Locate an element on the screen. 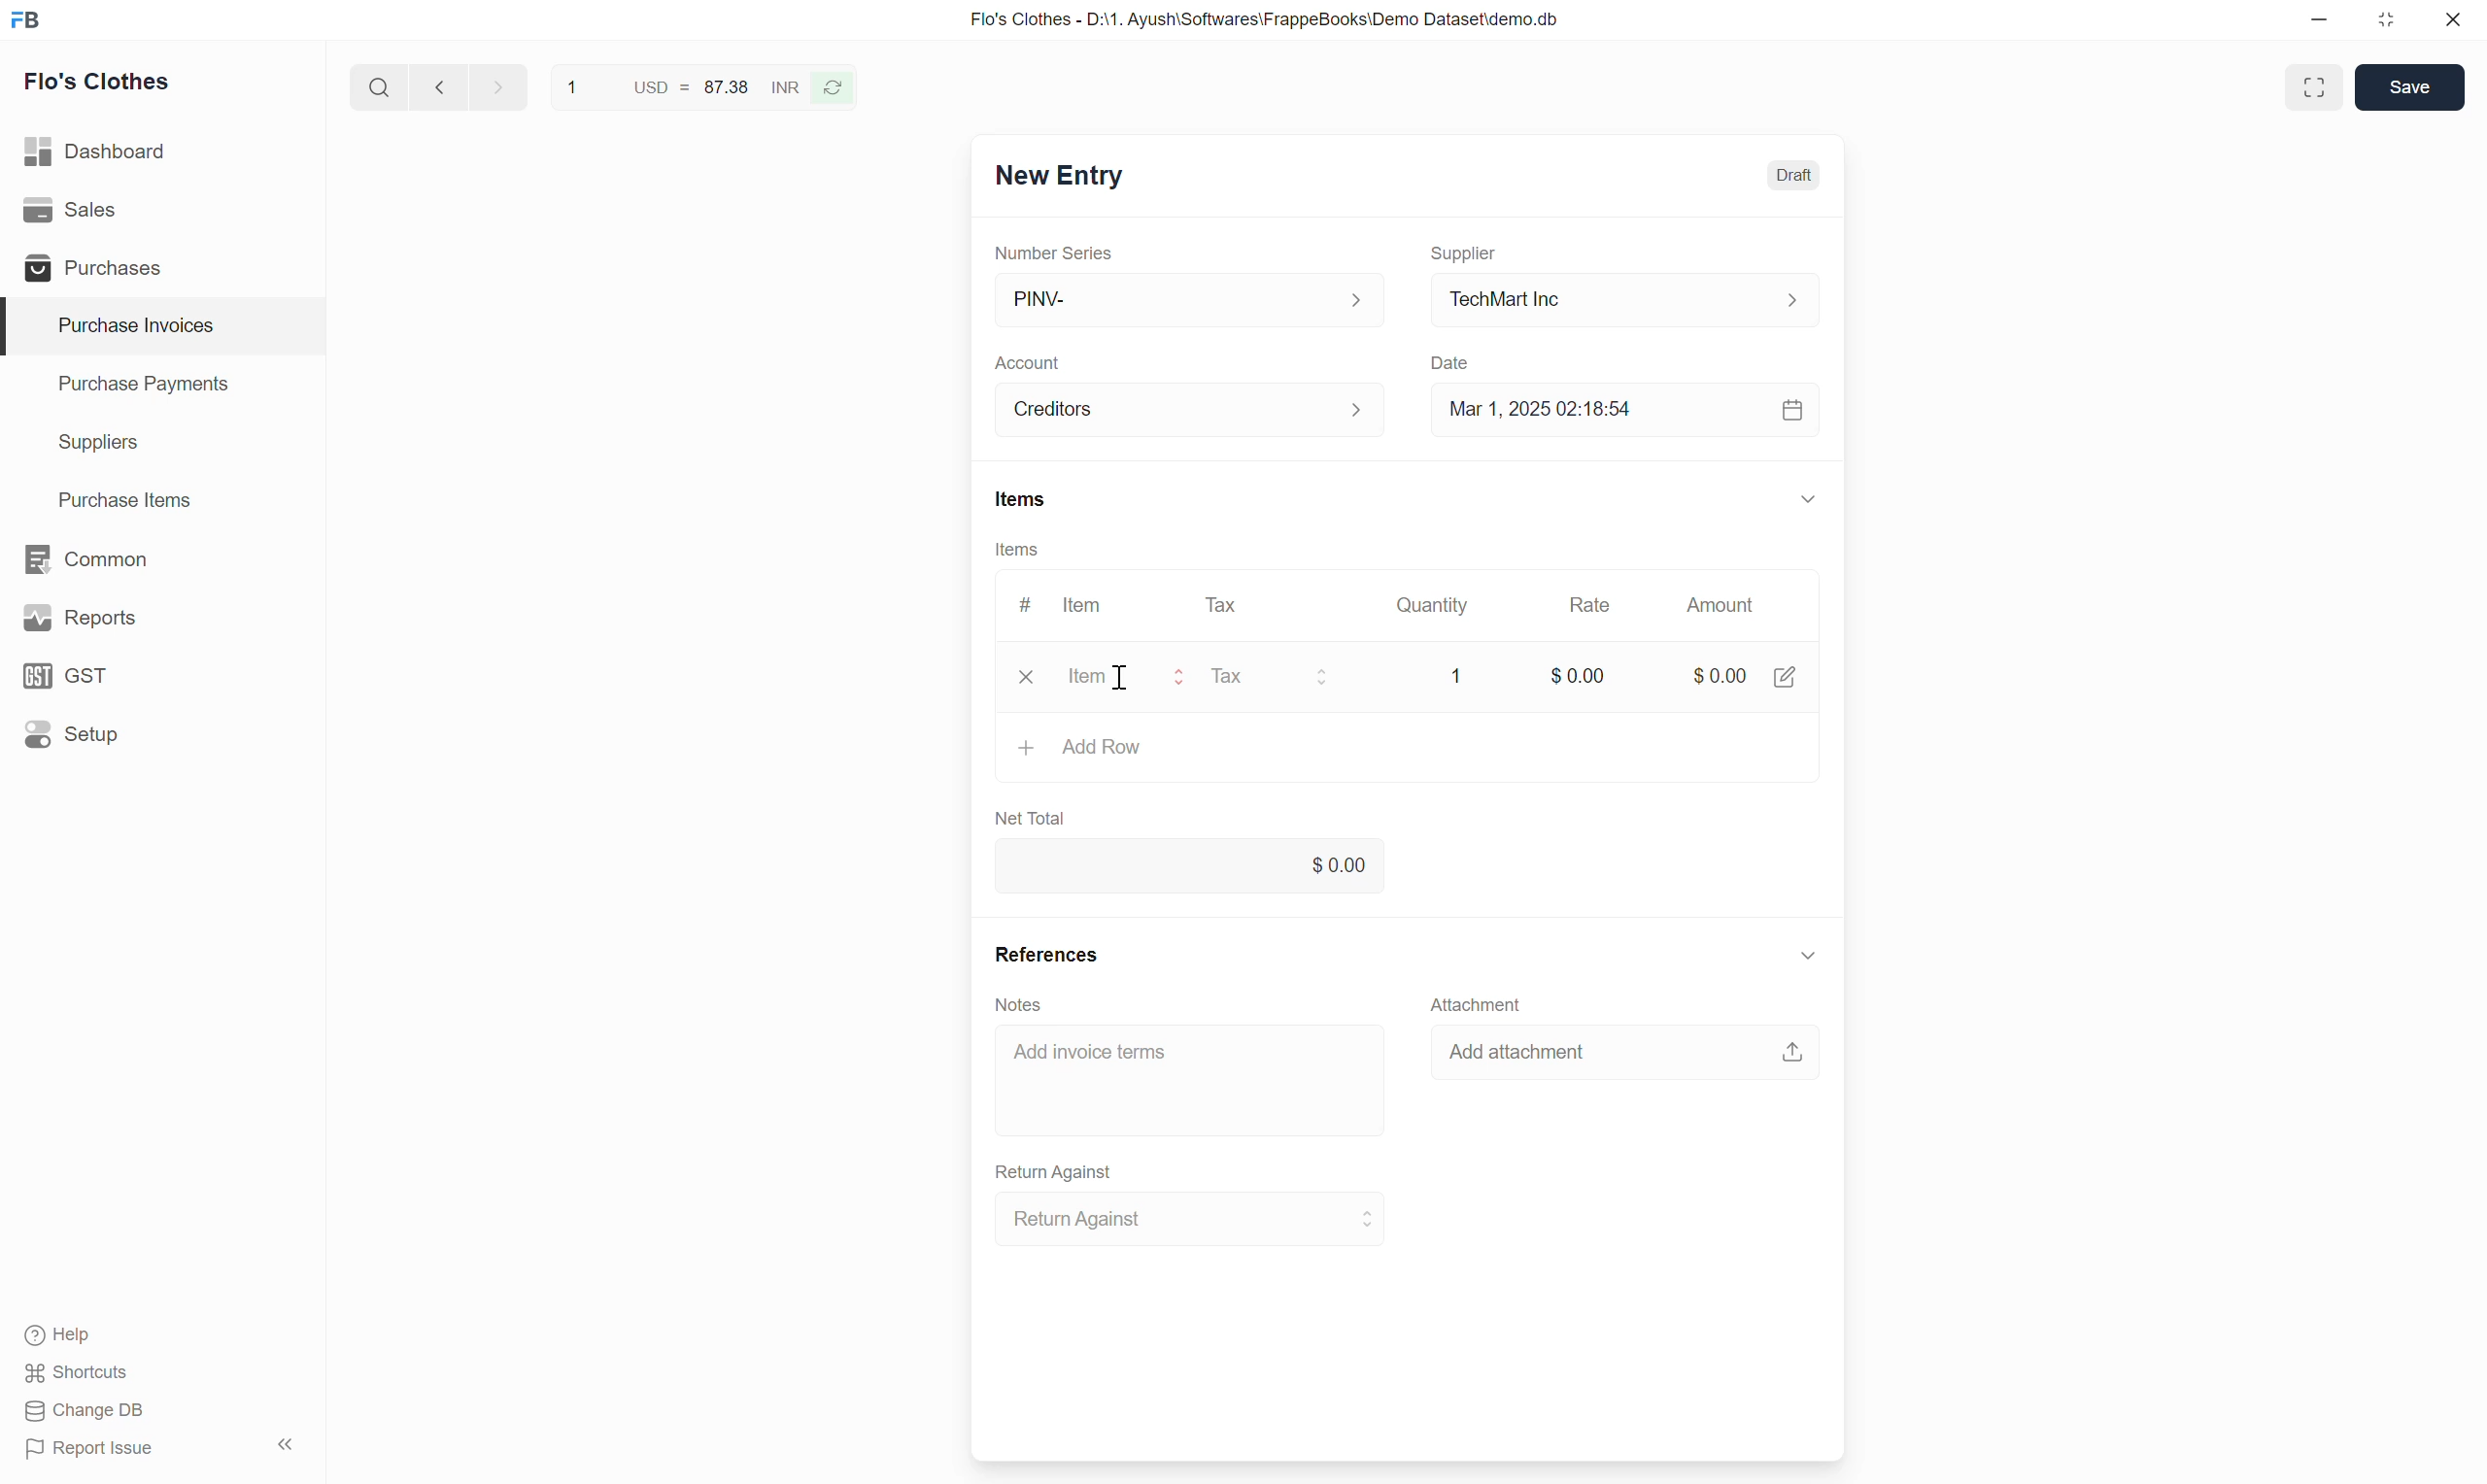  0.00 is located at coordinates (1190, 864).